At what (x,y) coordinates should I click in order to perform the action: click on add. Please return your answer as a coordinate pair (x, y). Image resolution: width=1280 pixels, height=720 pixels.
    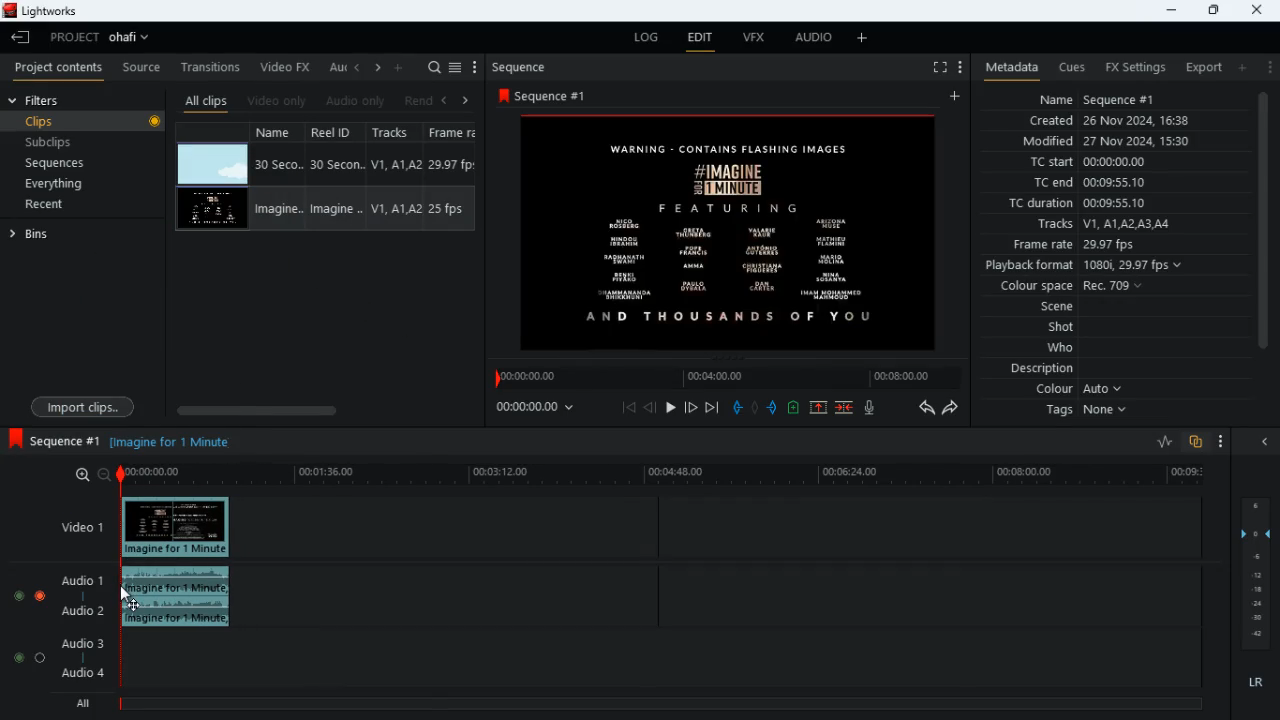
    Looking at the image, I should click on (1241, 67).